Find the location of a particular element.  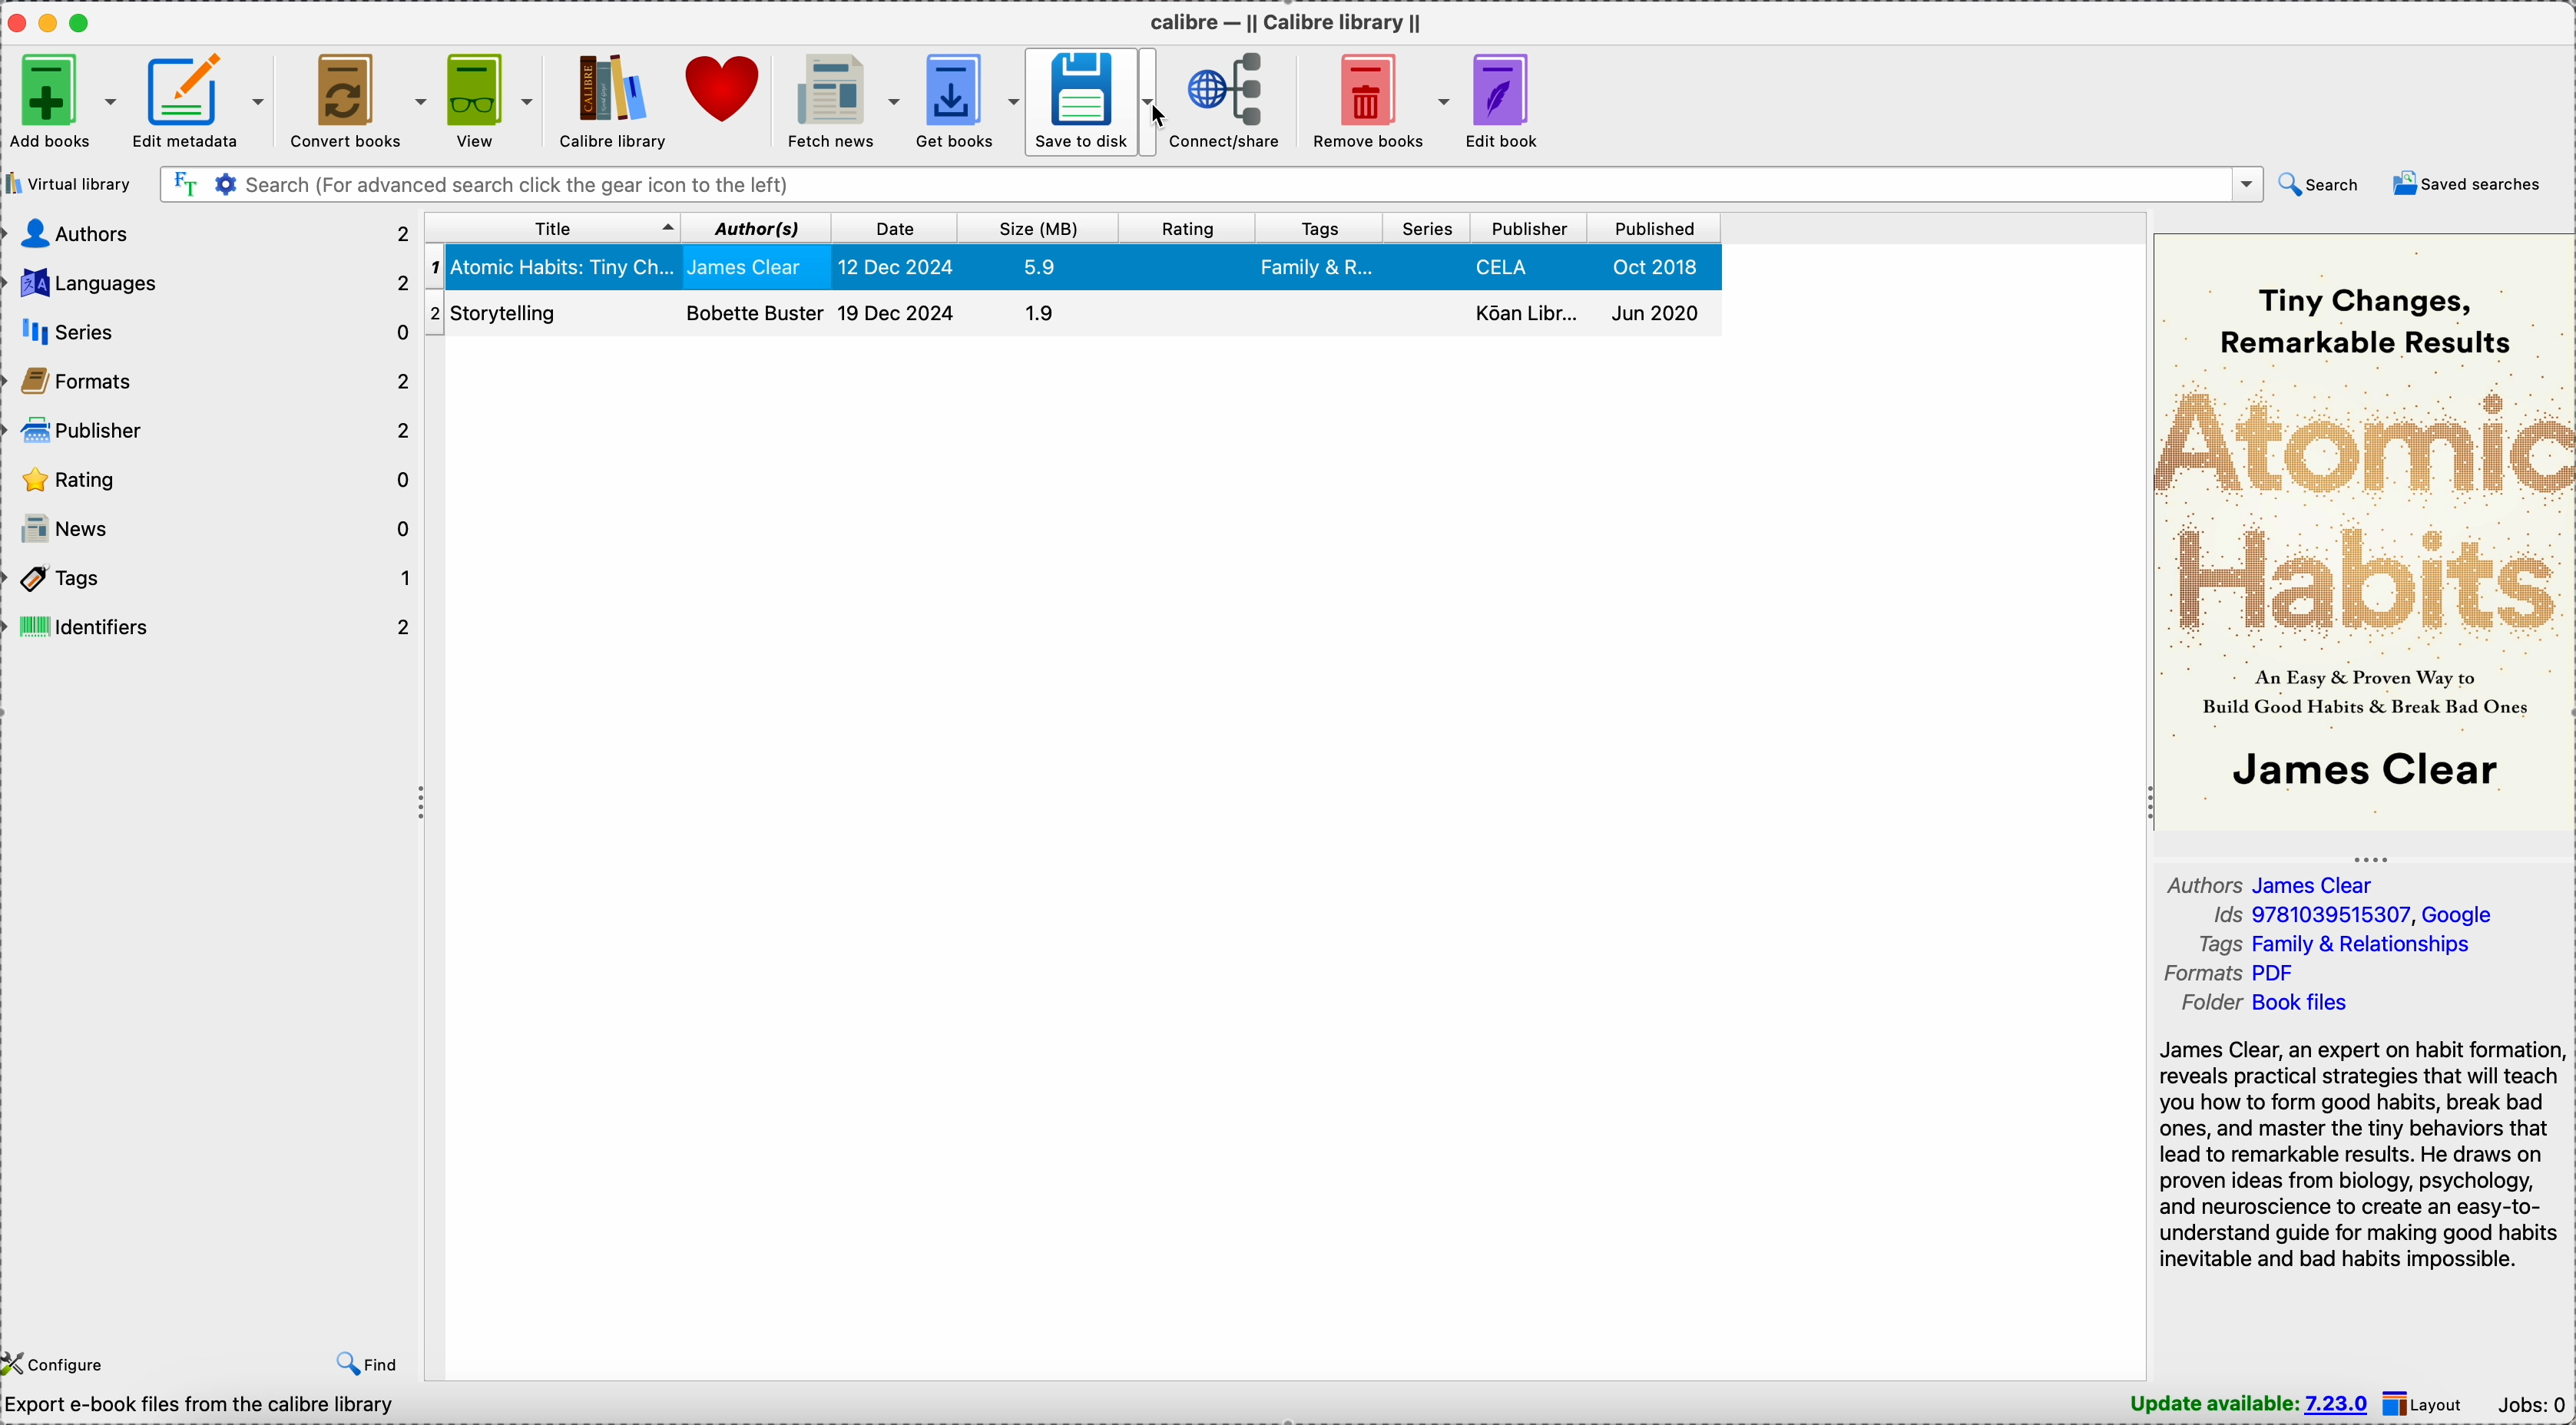

Calibre library is located at coordinates (612, 99).